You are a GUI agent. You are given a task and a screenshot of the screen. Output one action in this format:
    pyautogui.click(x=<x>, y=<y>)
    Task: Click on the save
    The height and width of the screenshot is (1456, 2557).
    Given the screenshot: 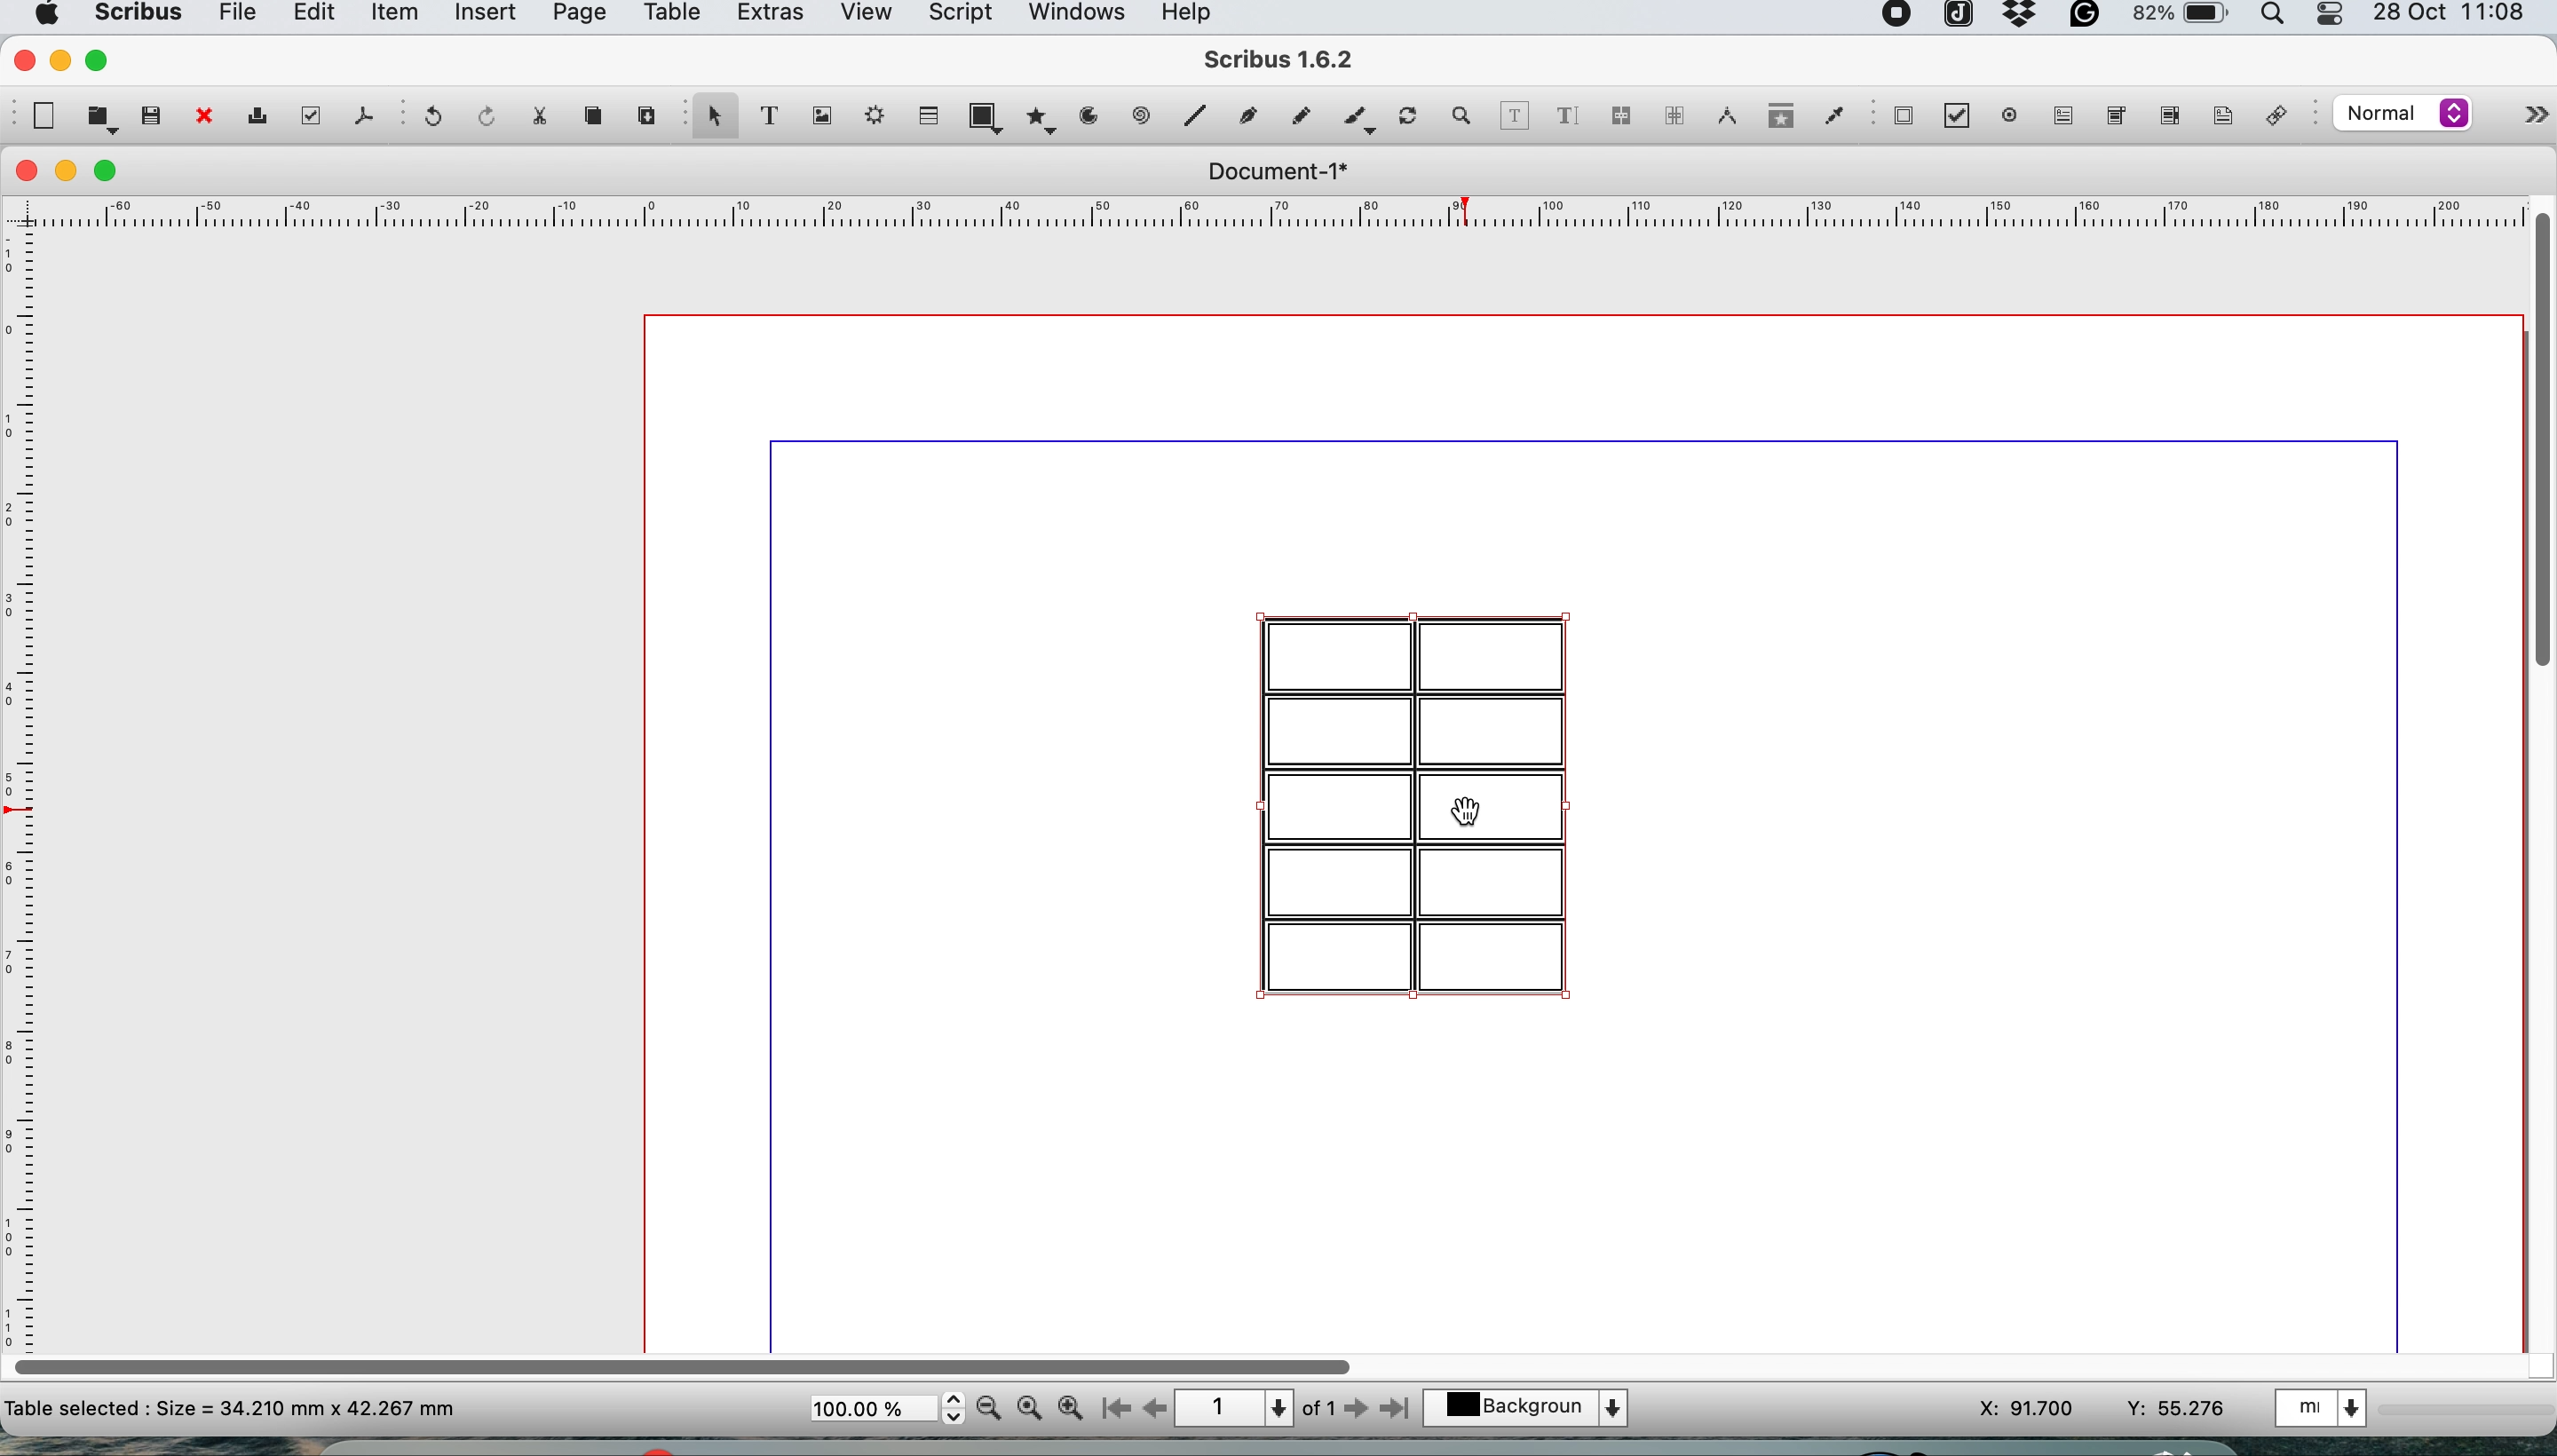 What is the action you would take?
    pyautogui.click(x=153, y=114)
    